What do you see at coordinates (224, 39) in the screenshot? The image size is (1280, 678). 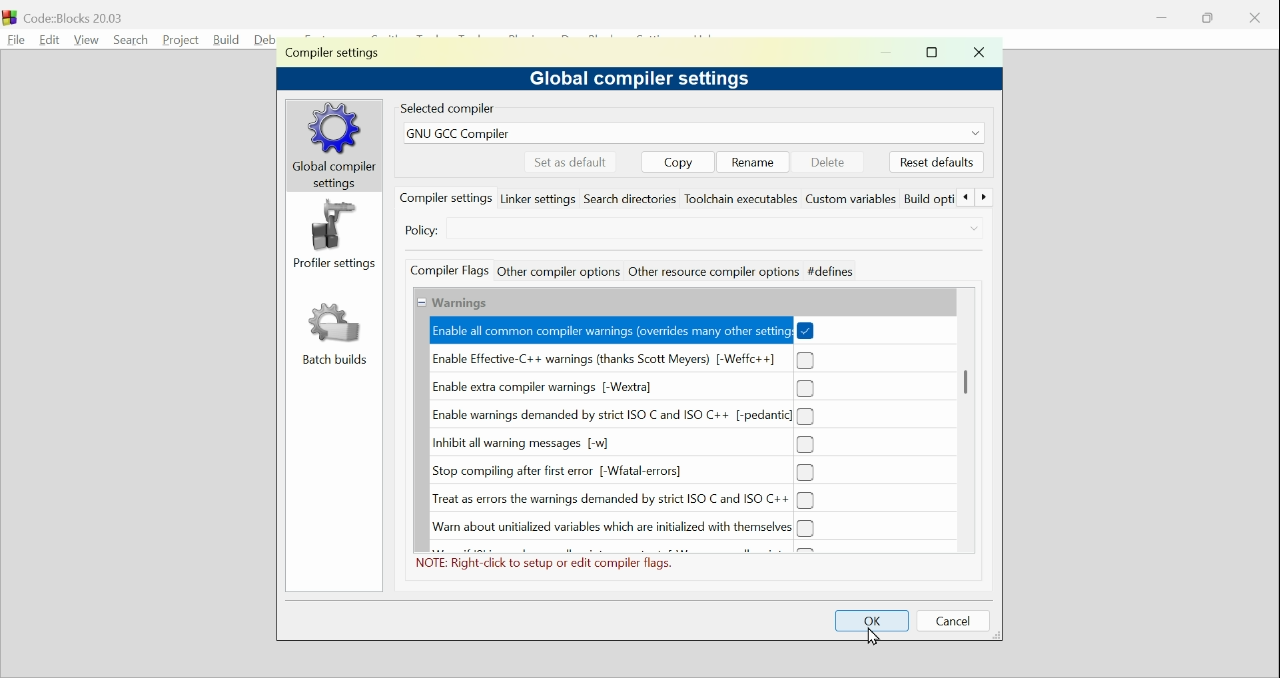 I see `build` at bounding box center [224, 39].